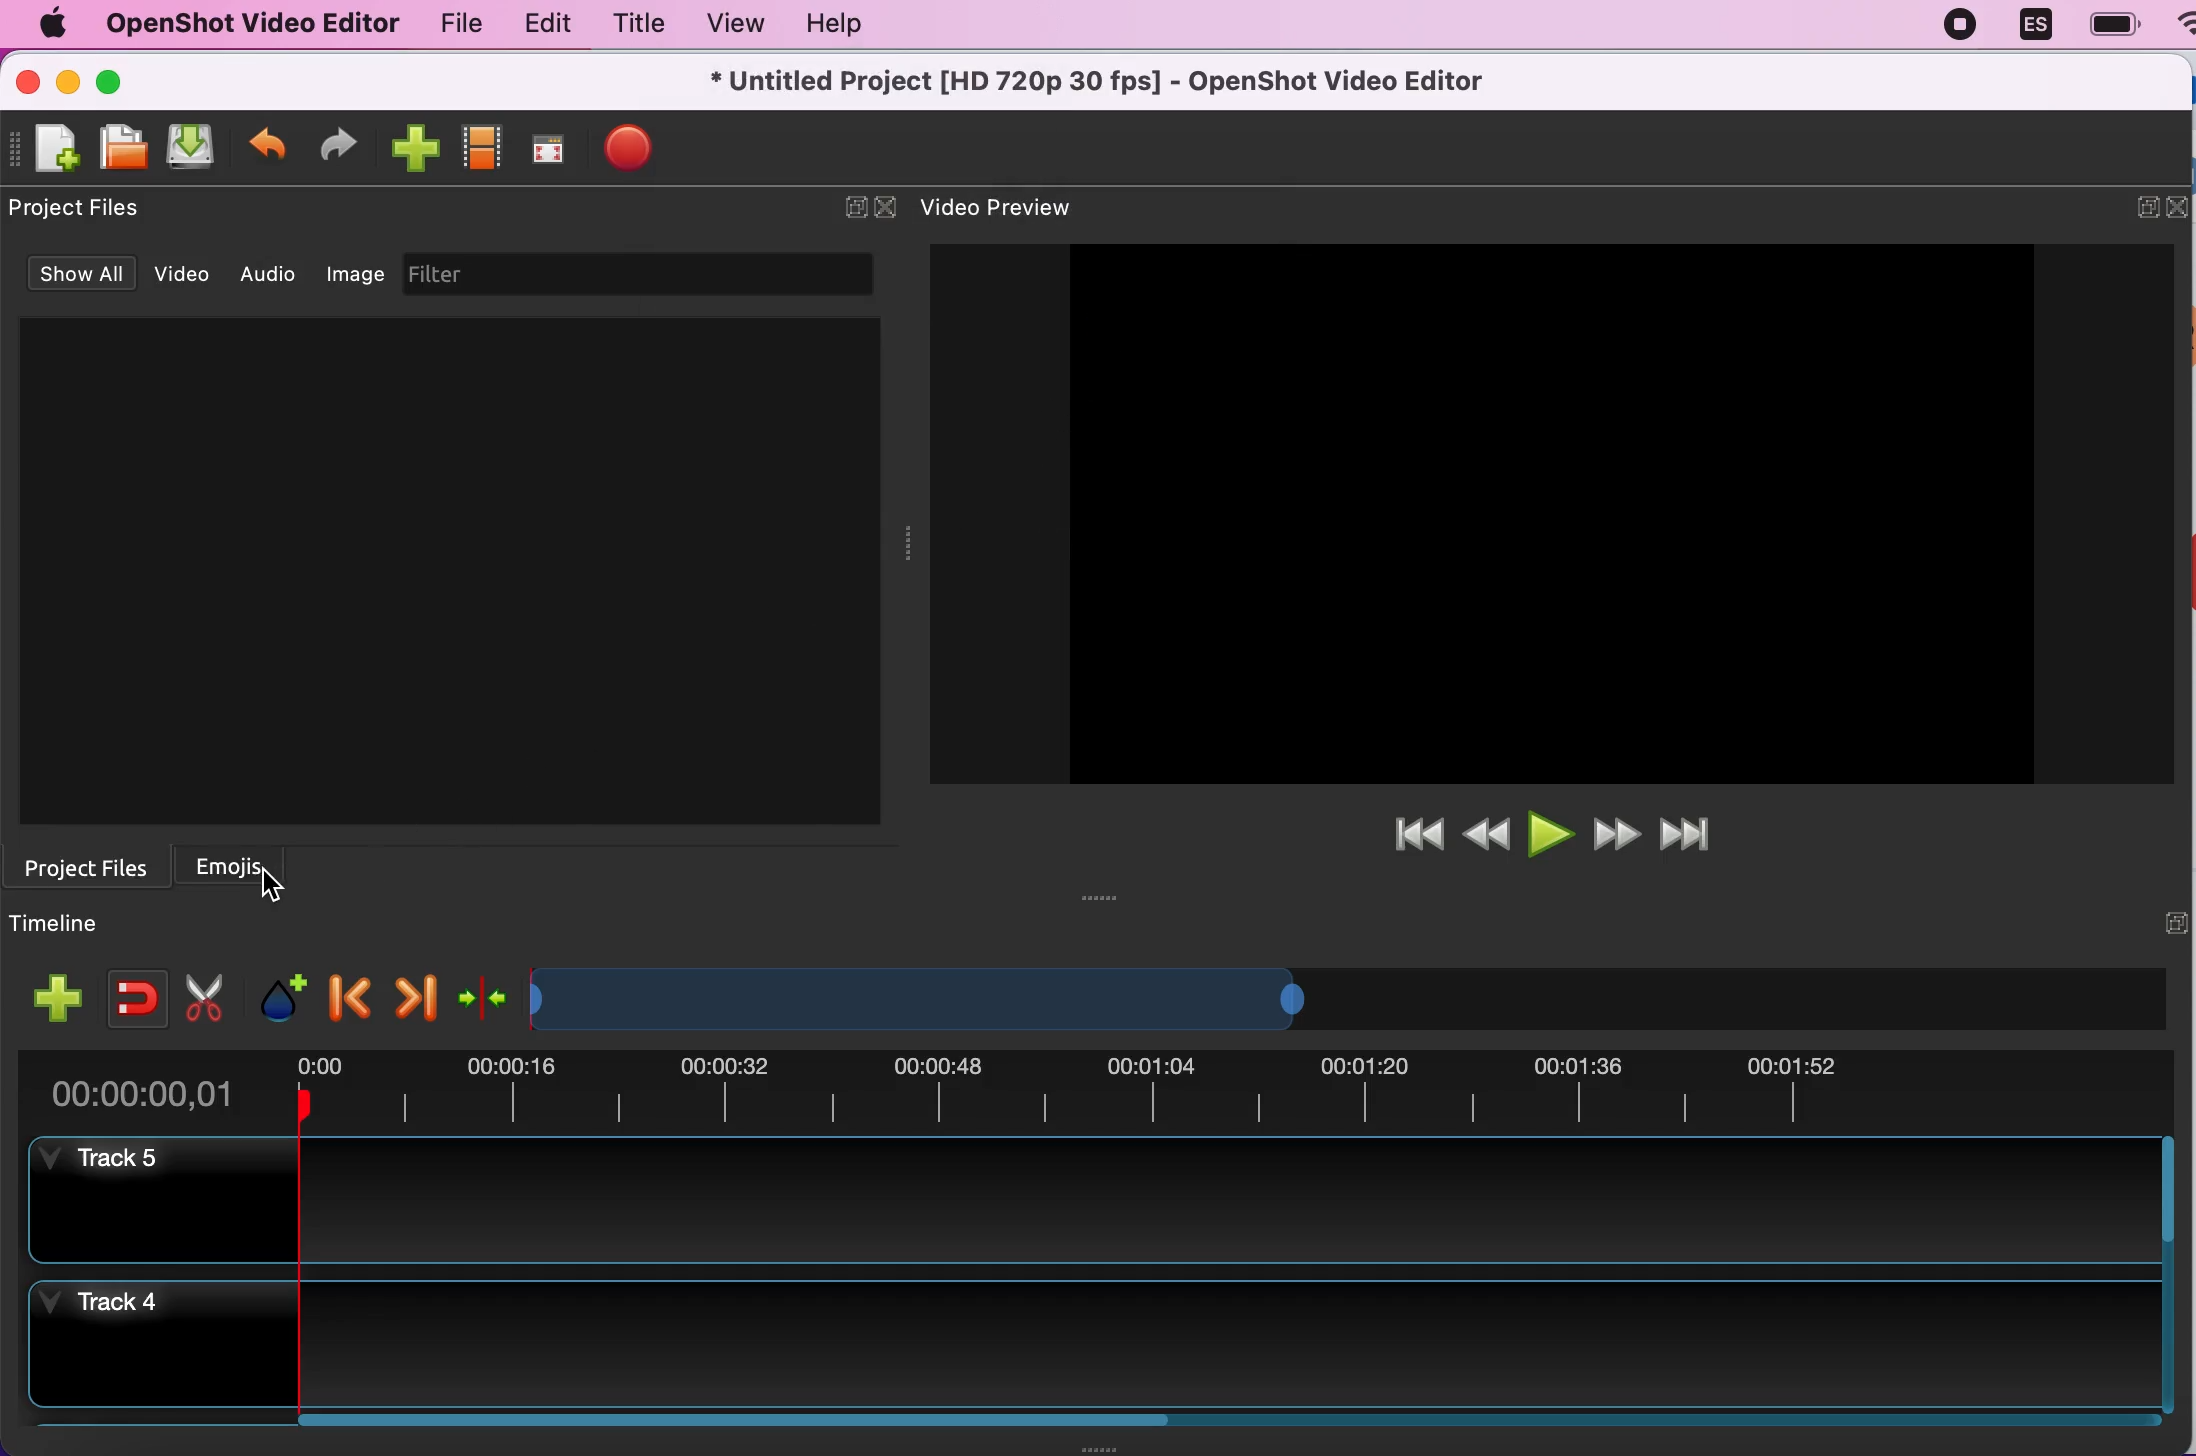 Image resolution: width=2196 pixels, height=1456 pixels. I want to click on play, so click(1552, 831).